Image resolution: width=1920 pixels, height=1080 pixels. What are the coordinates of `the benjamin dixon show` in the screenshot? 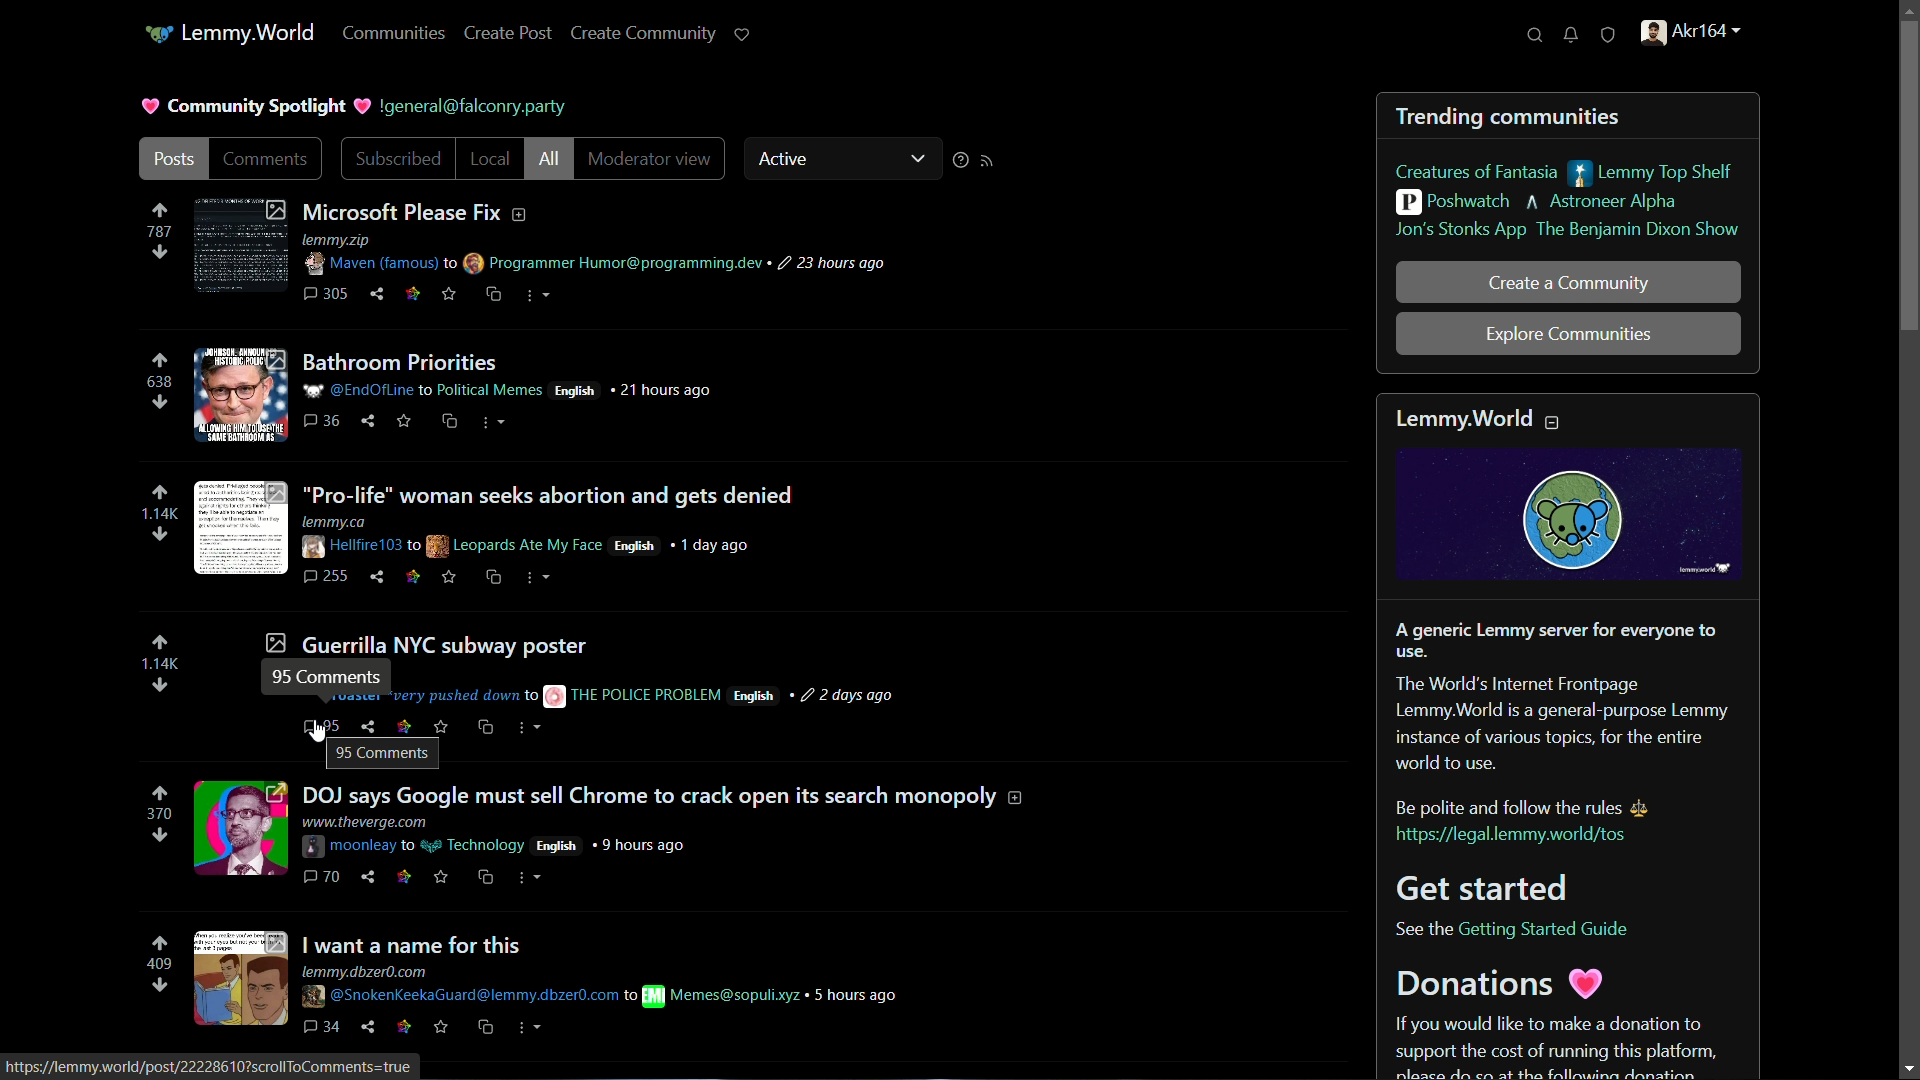 It's located at (1637, 231).